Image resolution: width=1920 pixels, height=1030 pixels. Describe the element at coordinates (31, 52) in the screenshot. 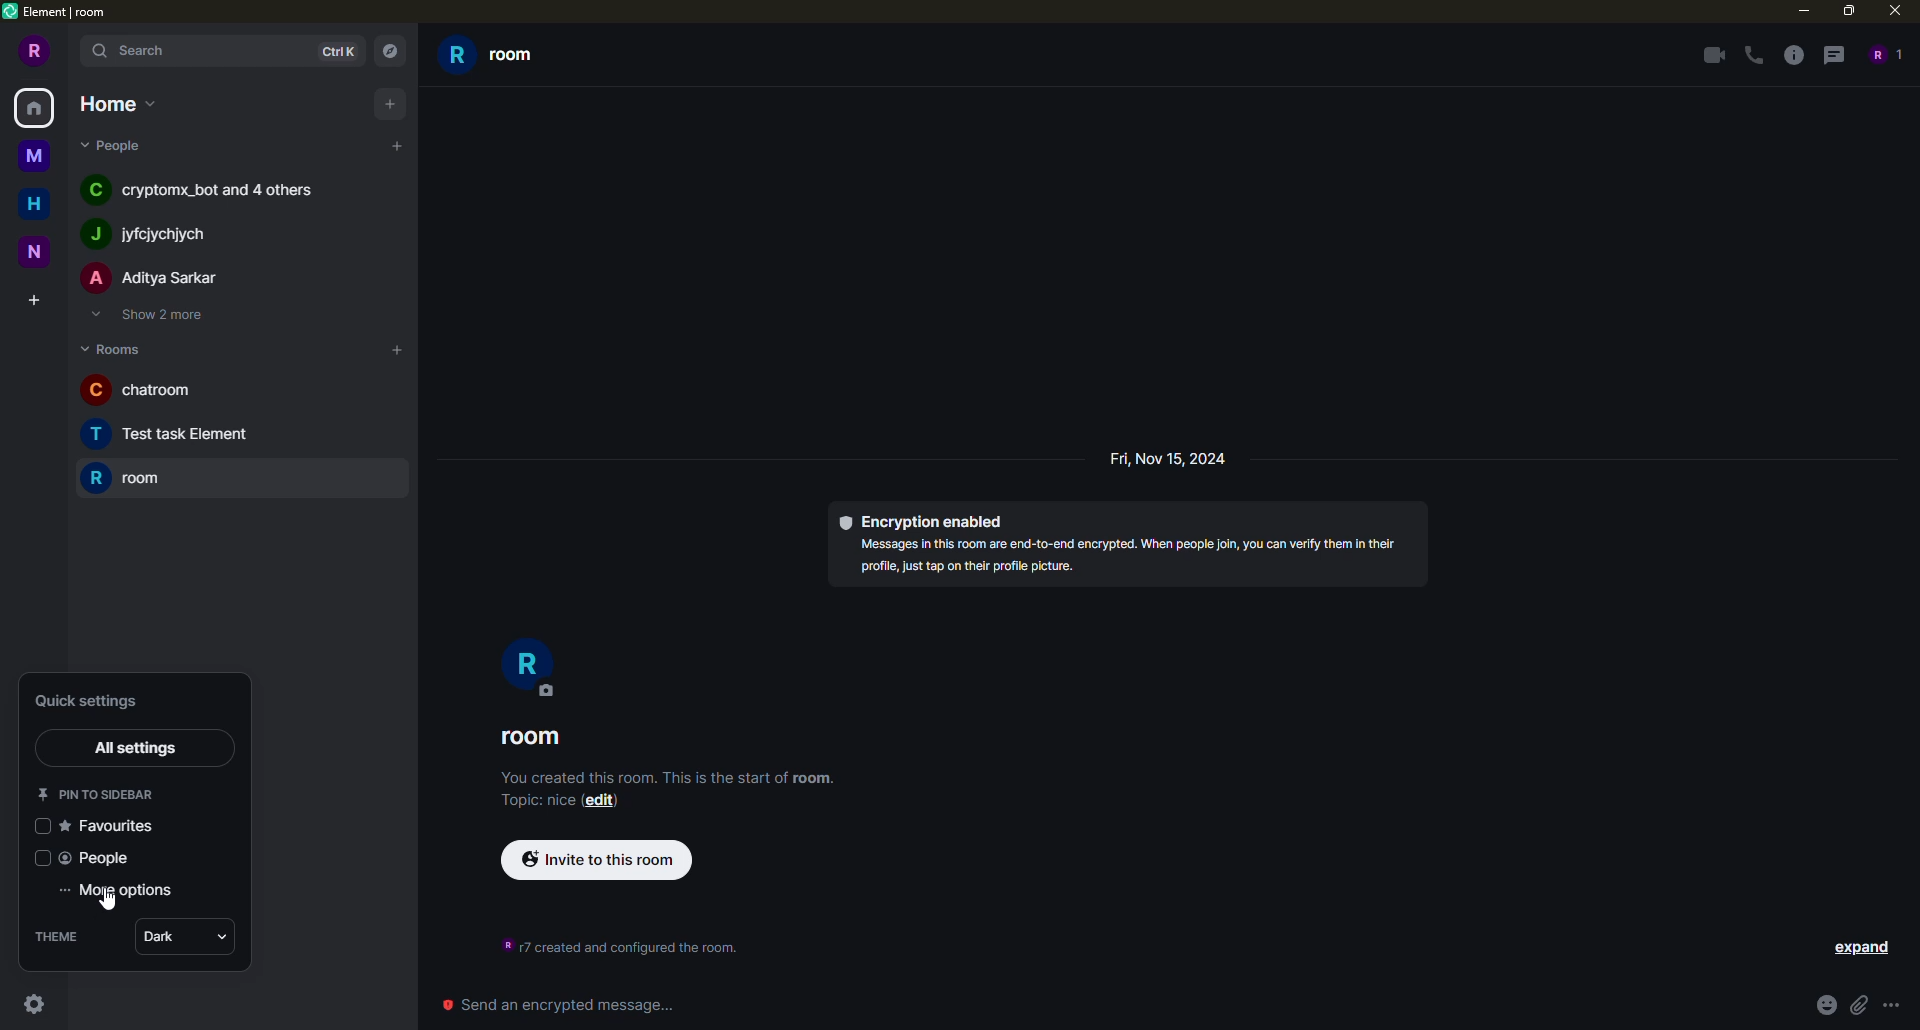

I see `r` at that location.